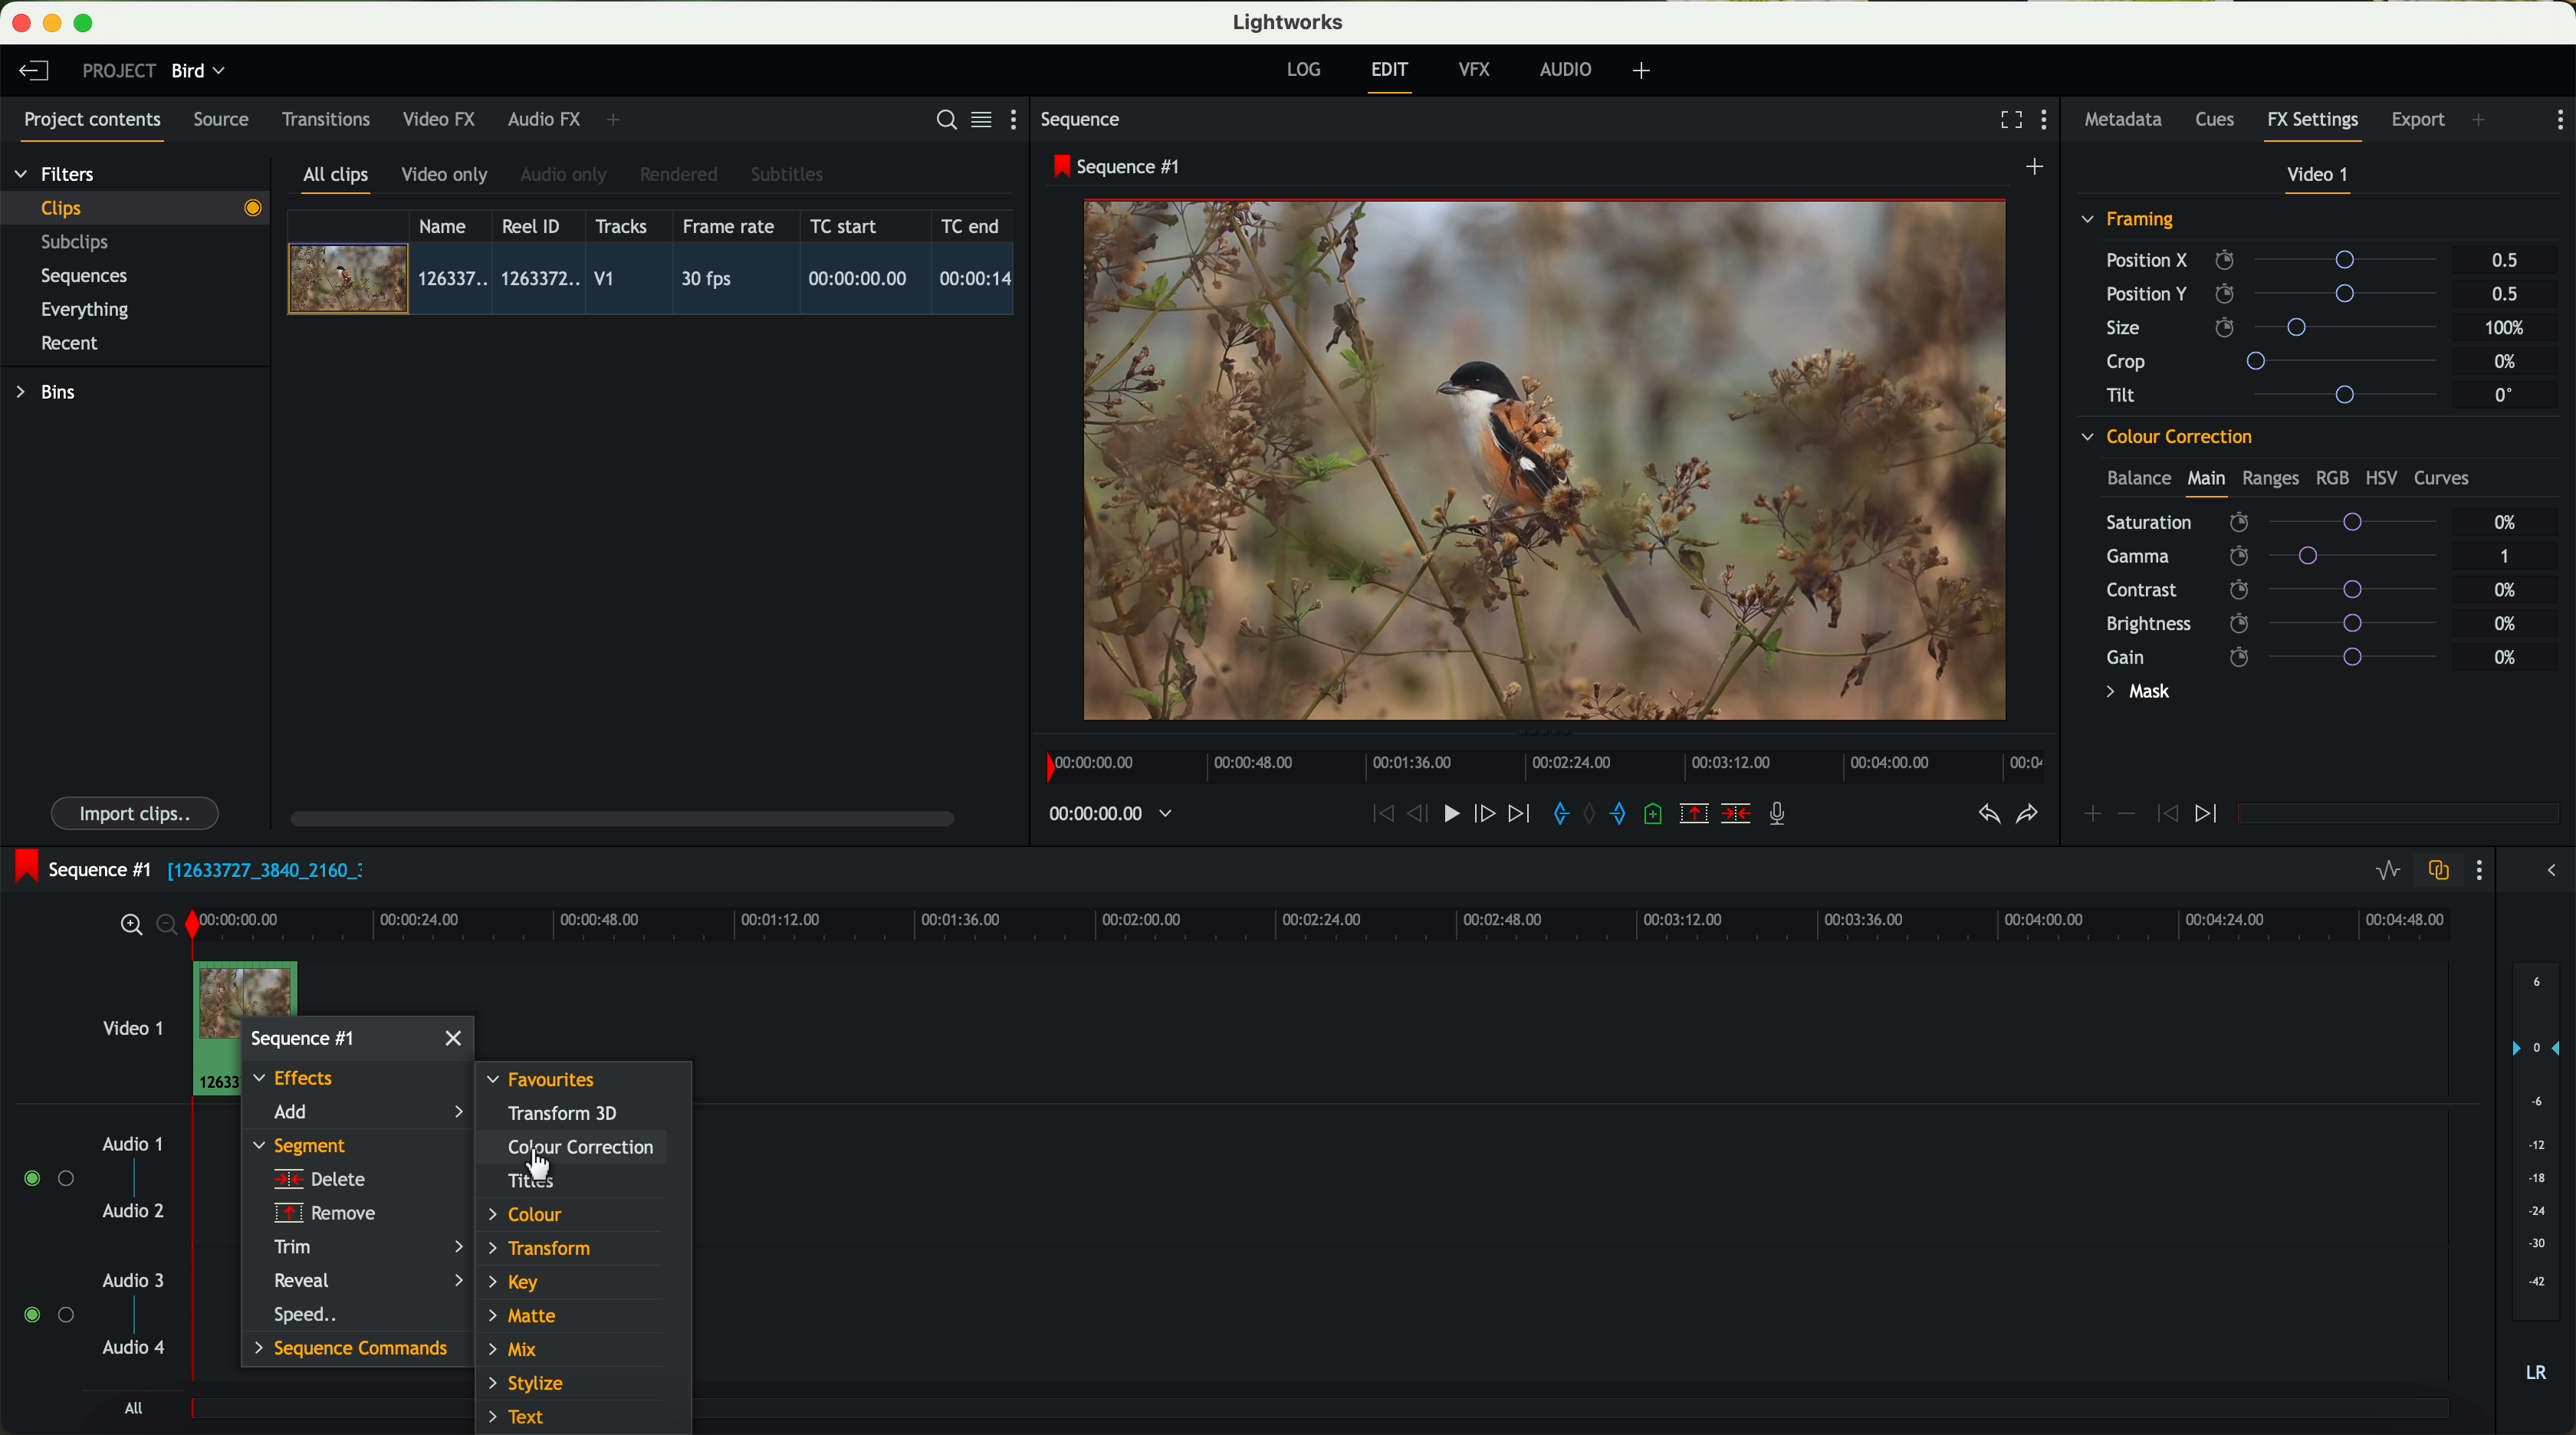  Describe the element at coordinates (620, 817) in the screenshot. I see `scroll bar` at that location.